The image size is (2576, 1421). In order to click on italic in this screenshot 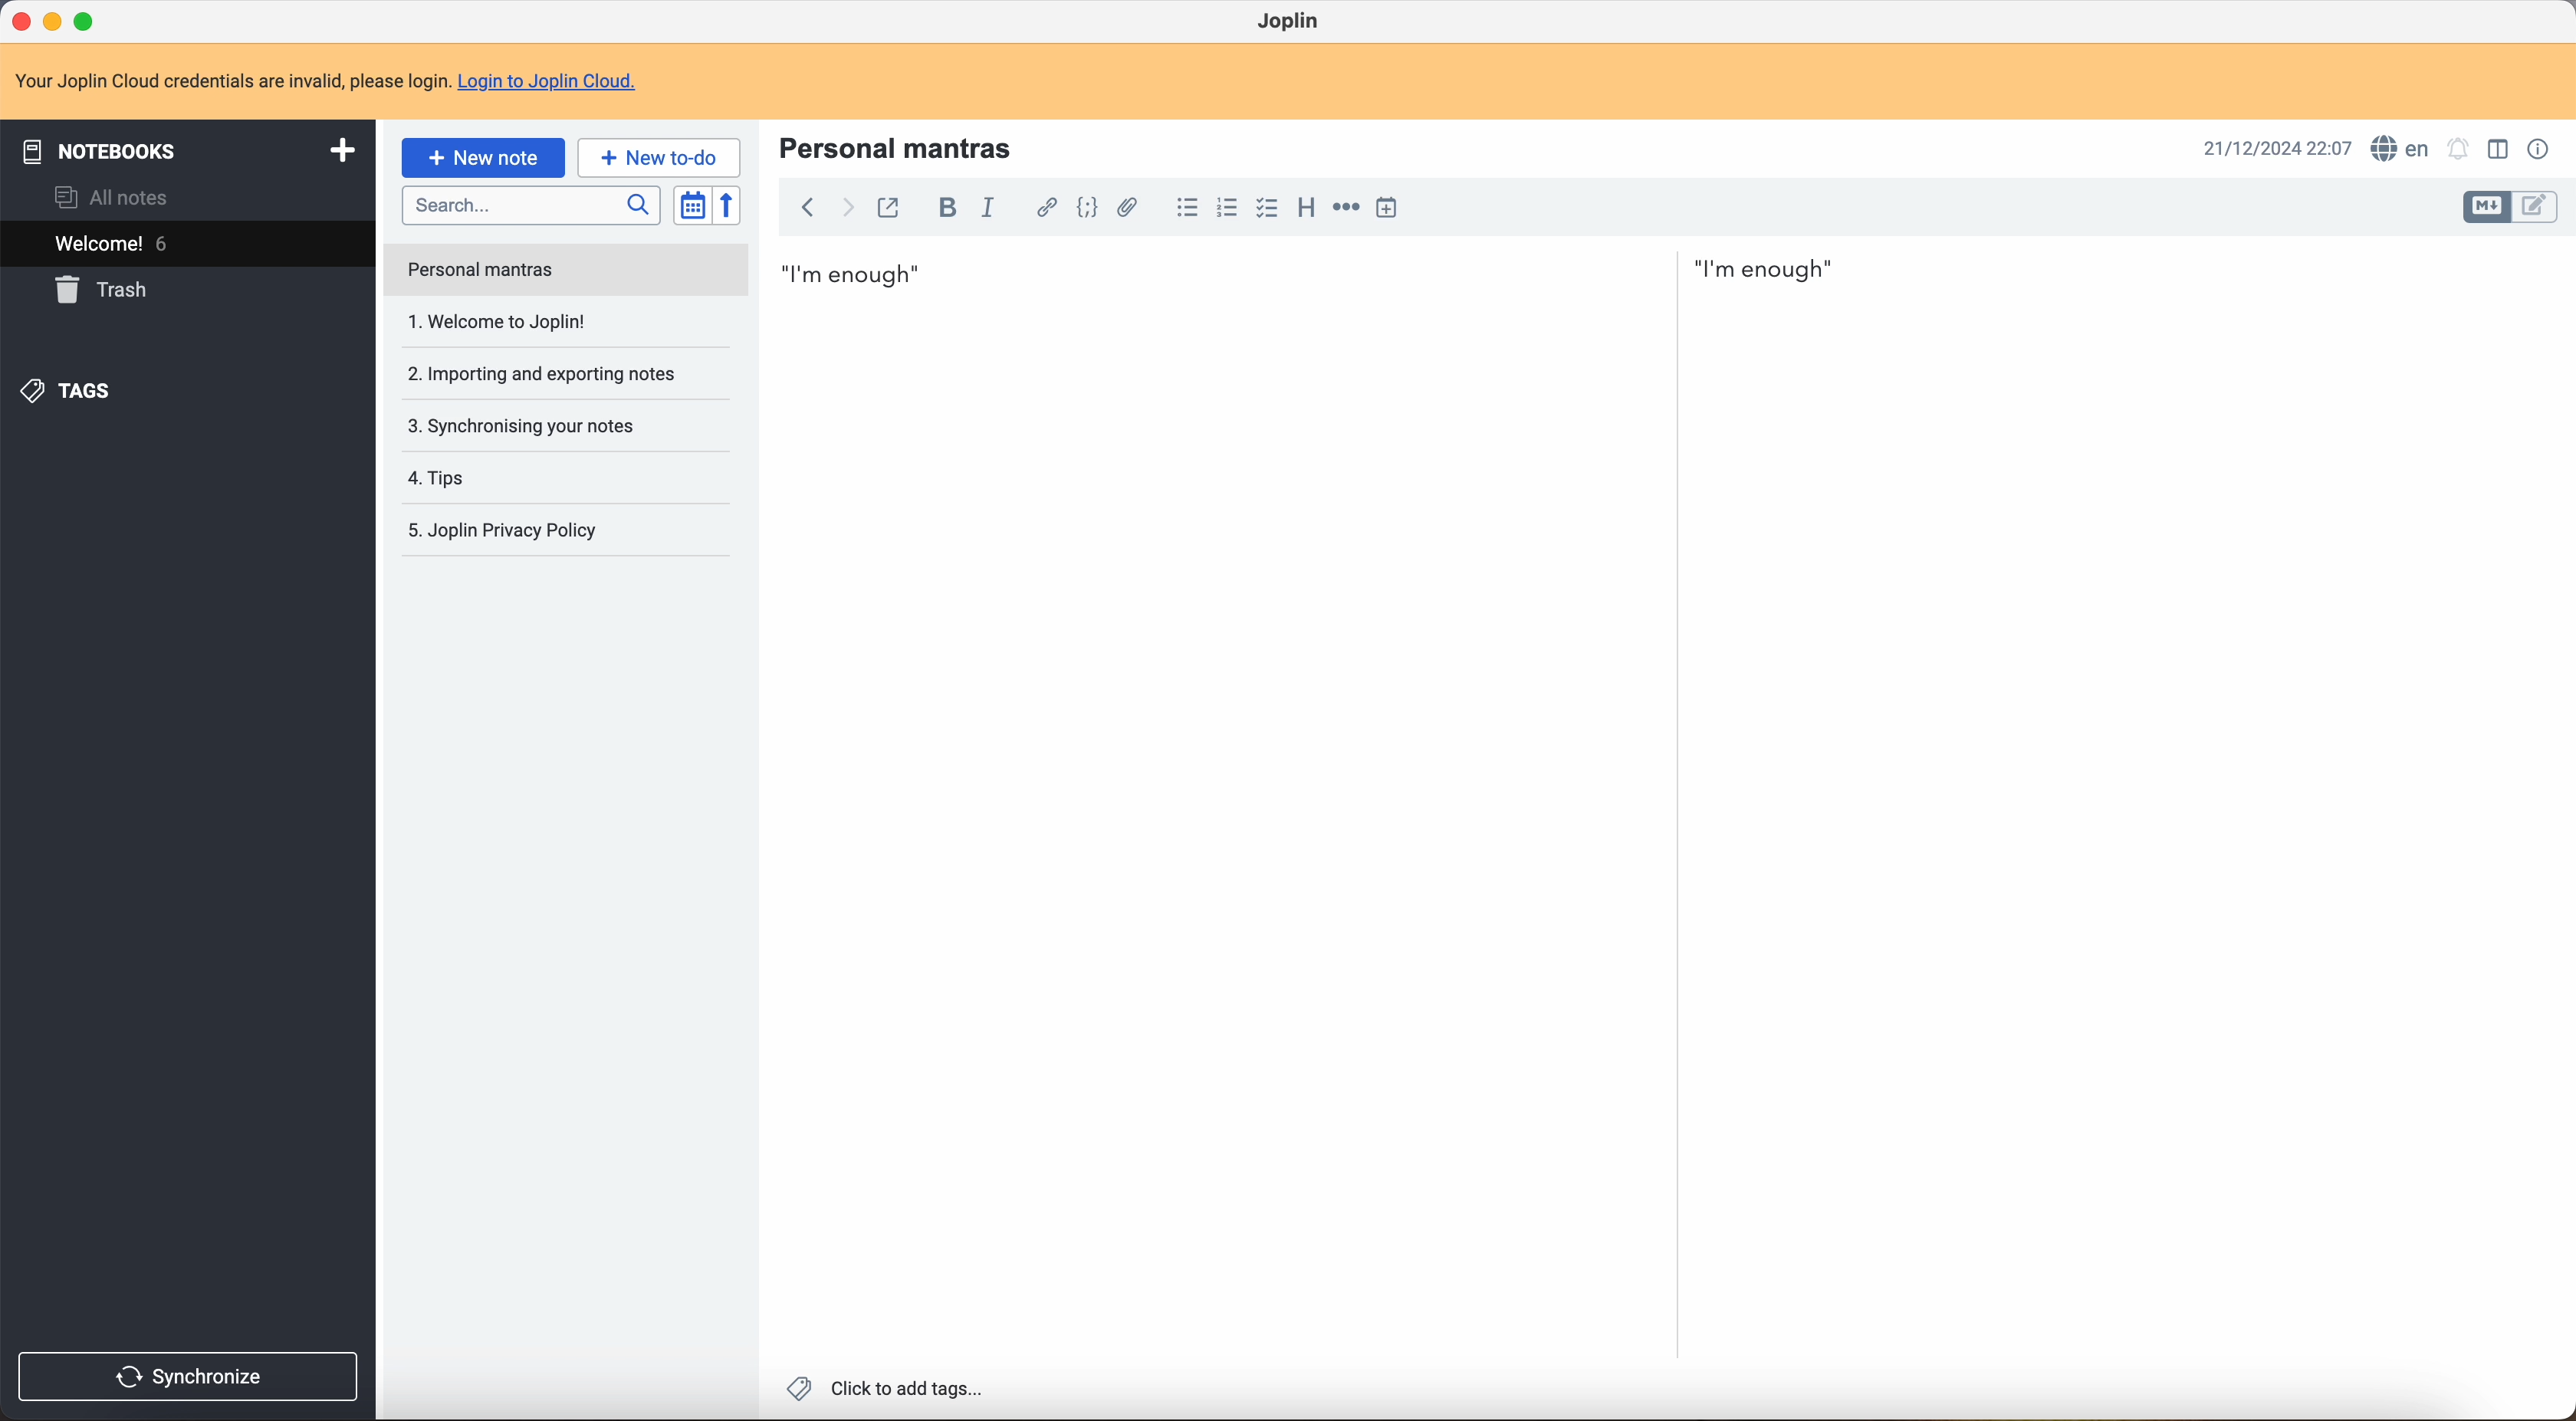, I will do `click(993, 210)`.